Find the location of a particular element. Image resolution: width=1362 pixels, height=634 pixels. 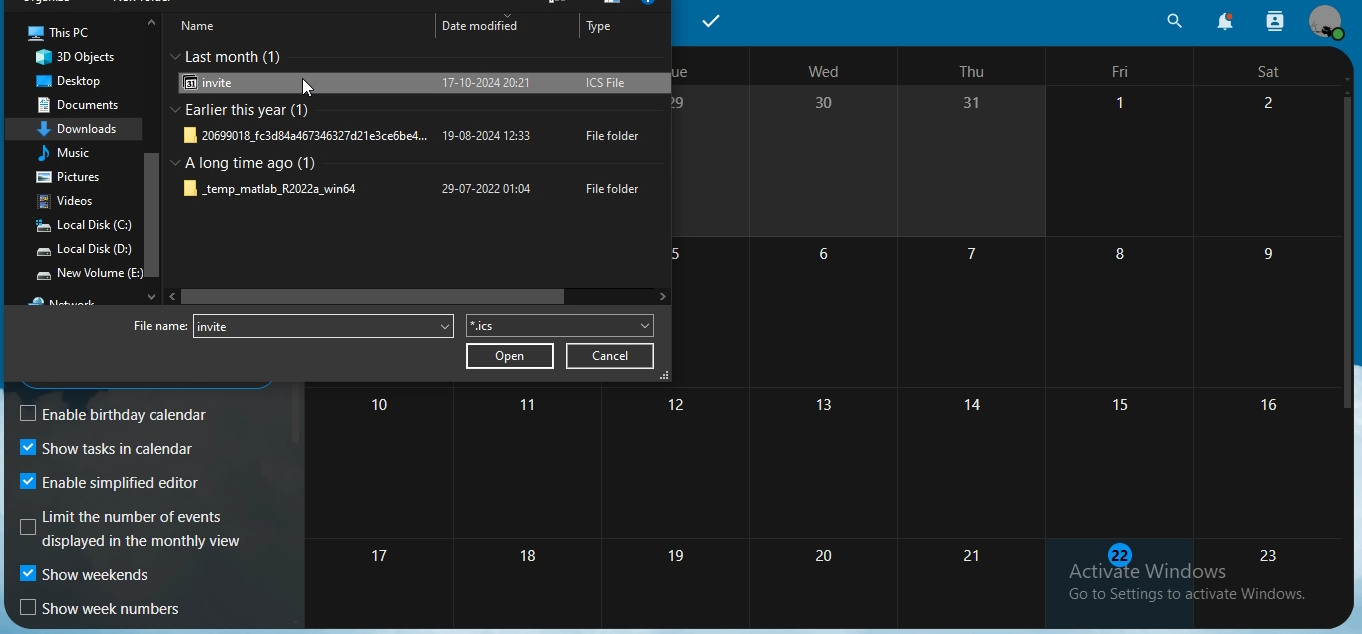

videos is located at coordinates (71, 203).